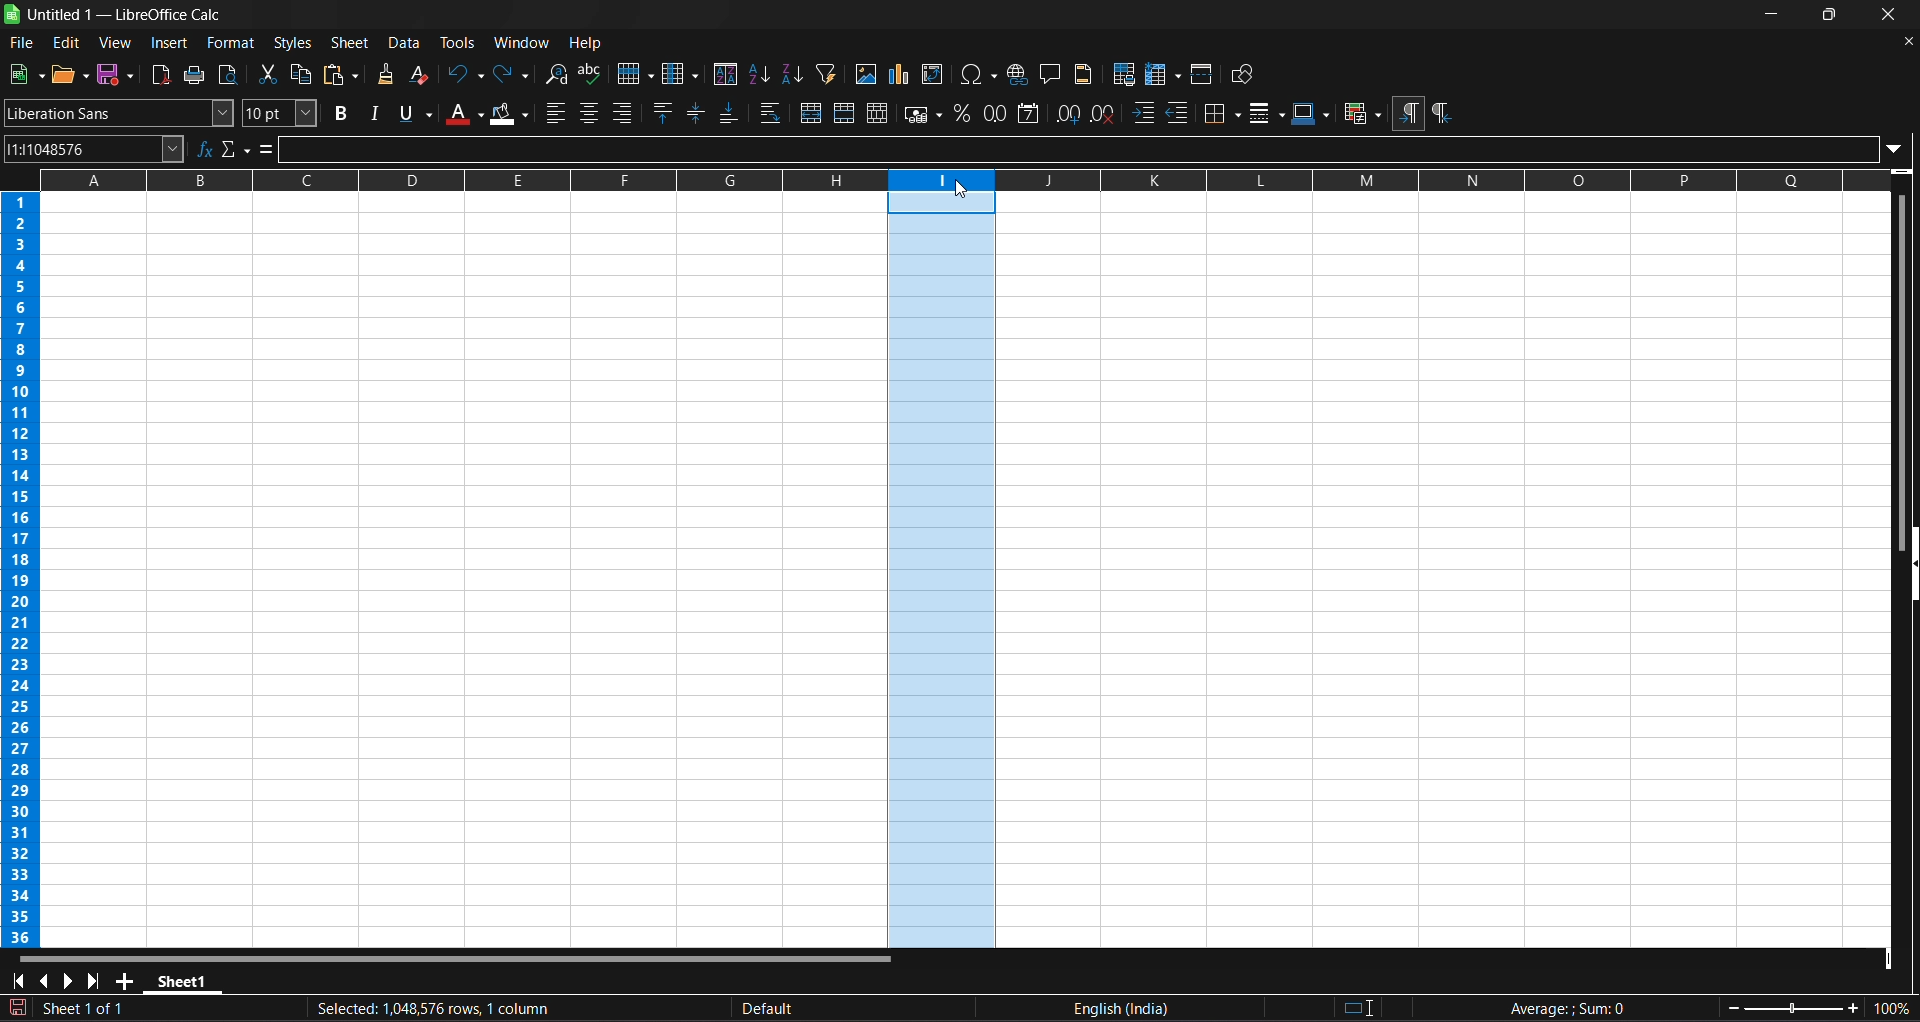  I want to click on add new sheet, so click(125, 980).